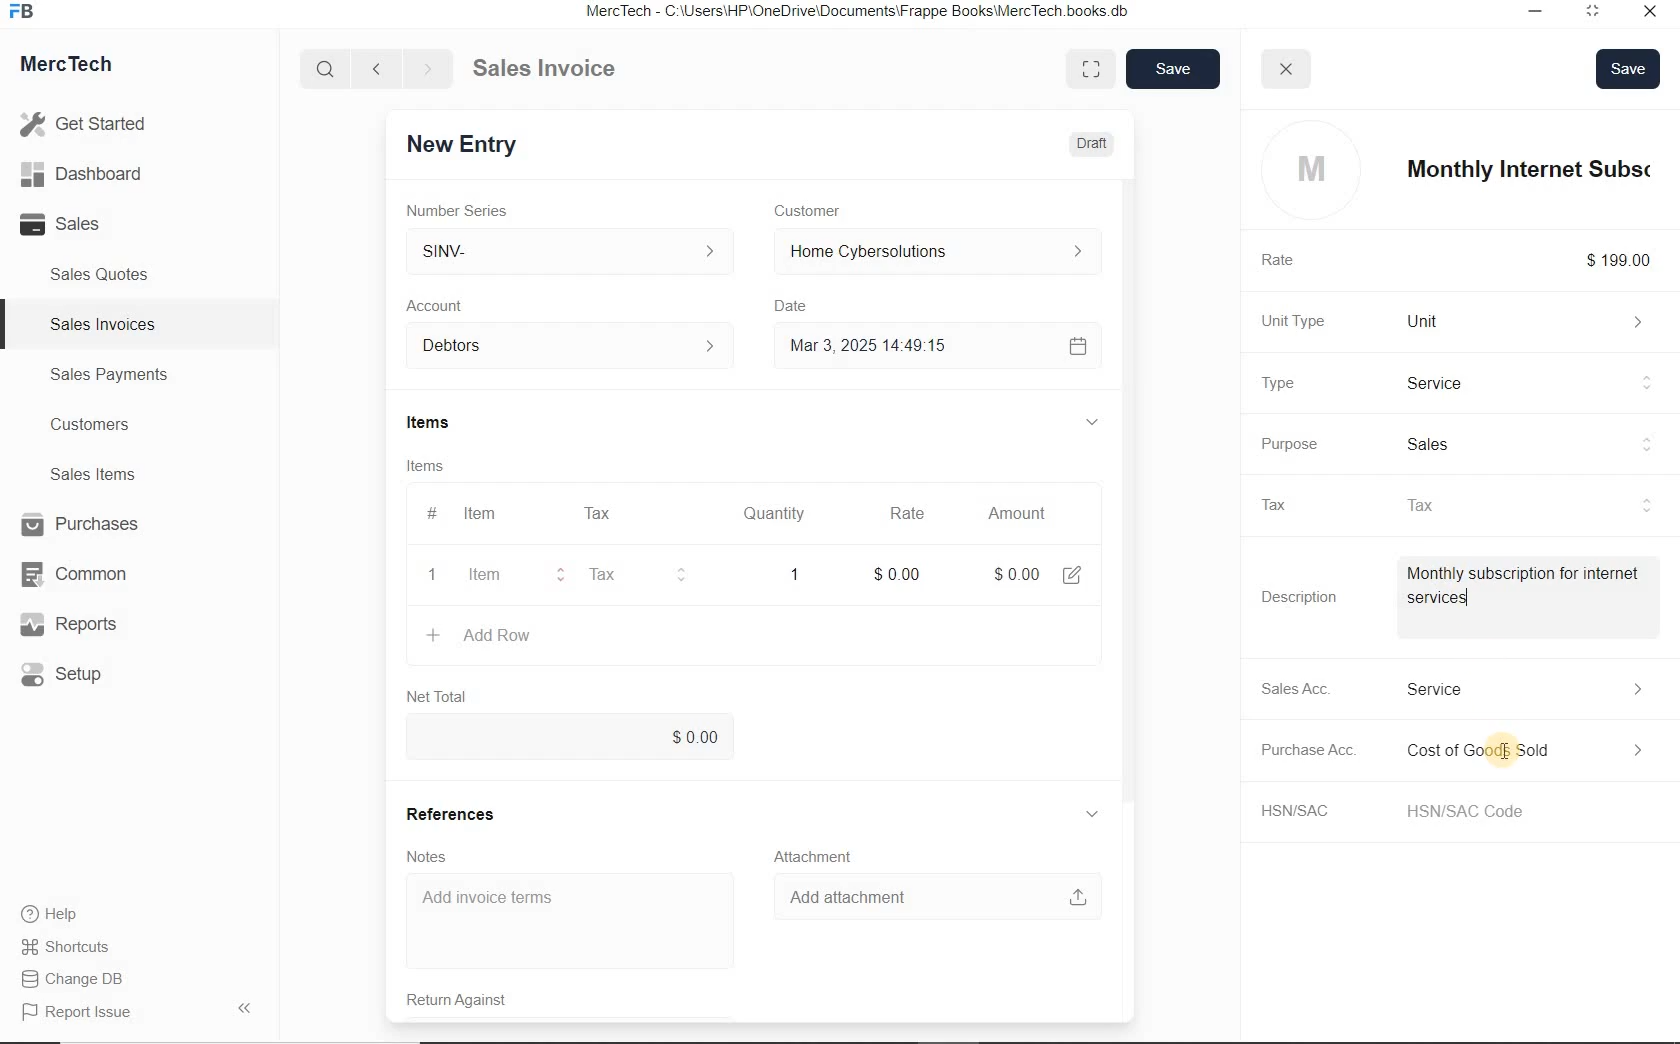 This screenshot has height=1044, width=1680. I want to click on $199, so click(1611, 260).